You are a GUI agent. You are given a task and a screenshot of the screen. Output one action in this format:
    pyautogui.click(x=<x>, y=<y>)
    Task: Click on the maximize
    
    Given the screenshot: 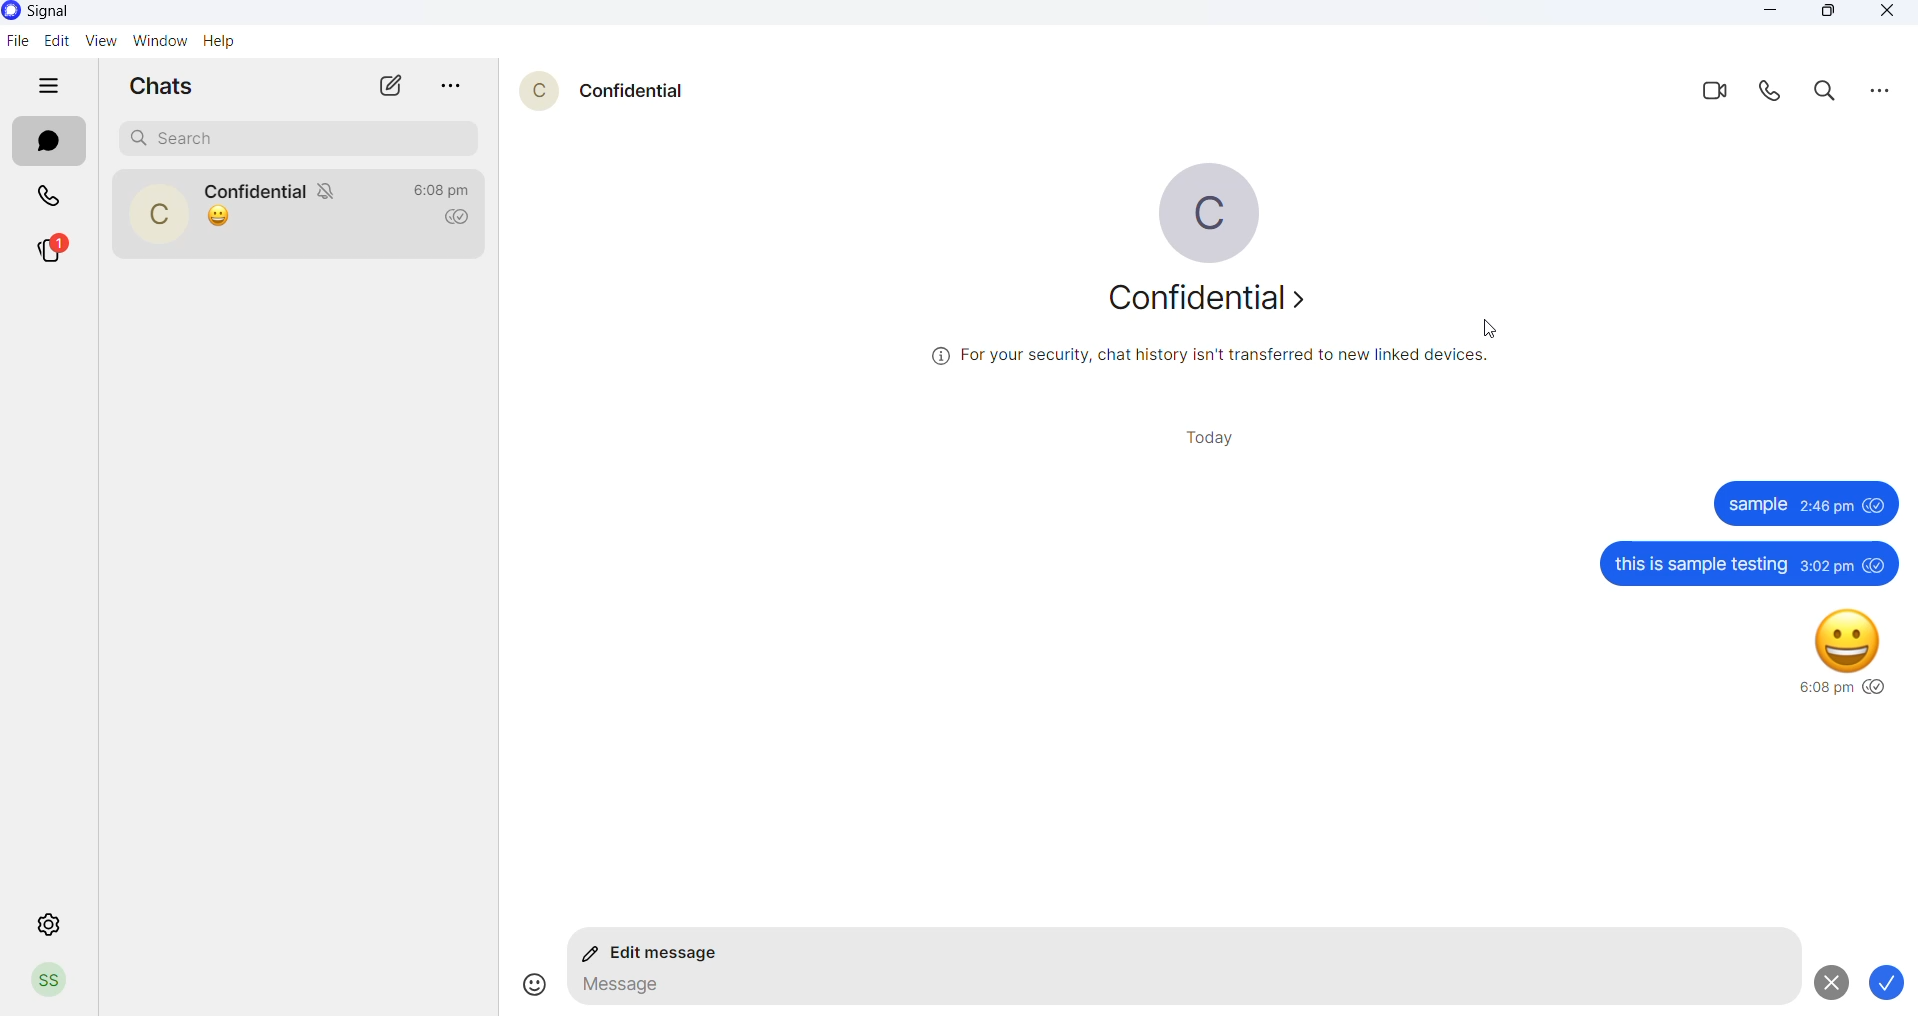 What is the action you would take?
    pyautogui.click(x=1832, y=15)
    